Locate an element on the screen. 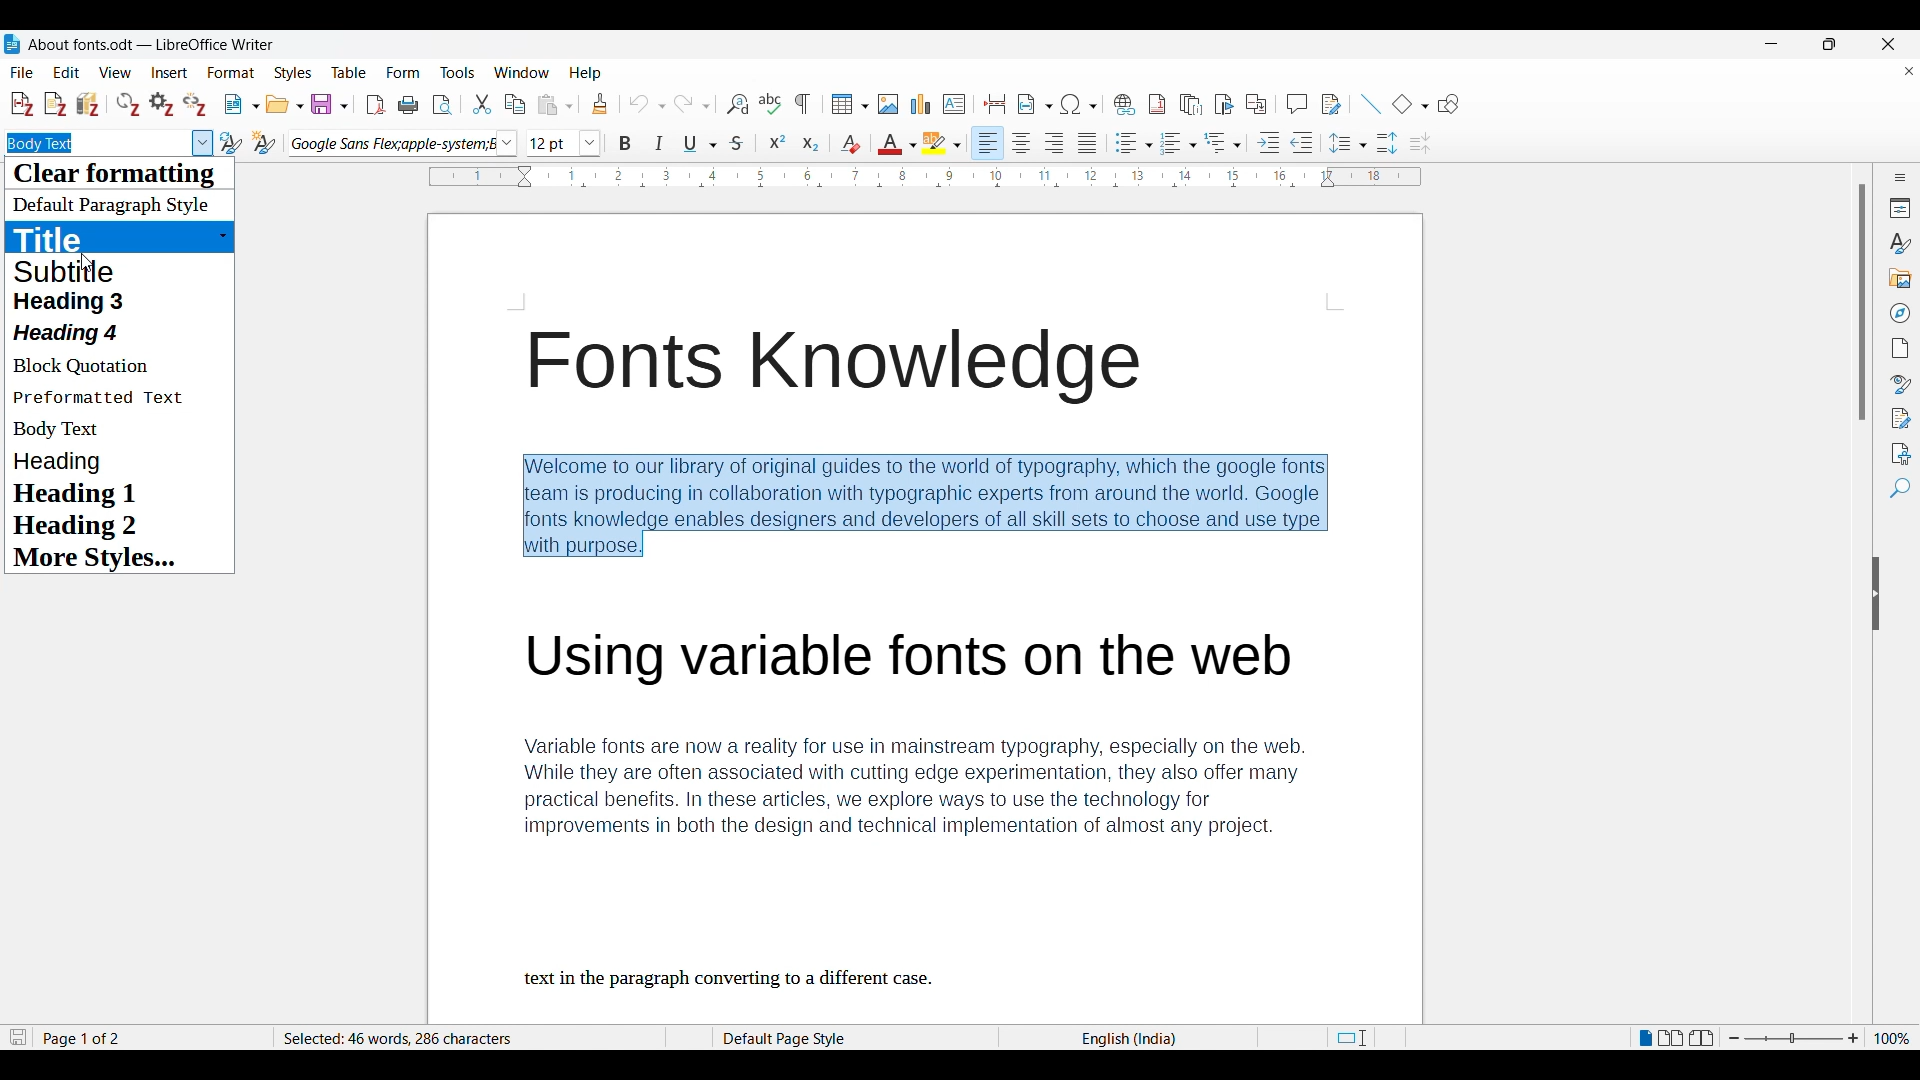  heading 1 is located at coordinates (79, 495).